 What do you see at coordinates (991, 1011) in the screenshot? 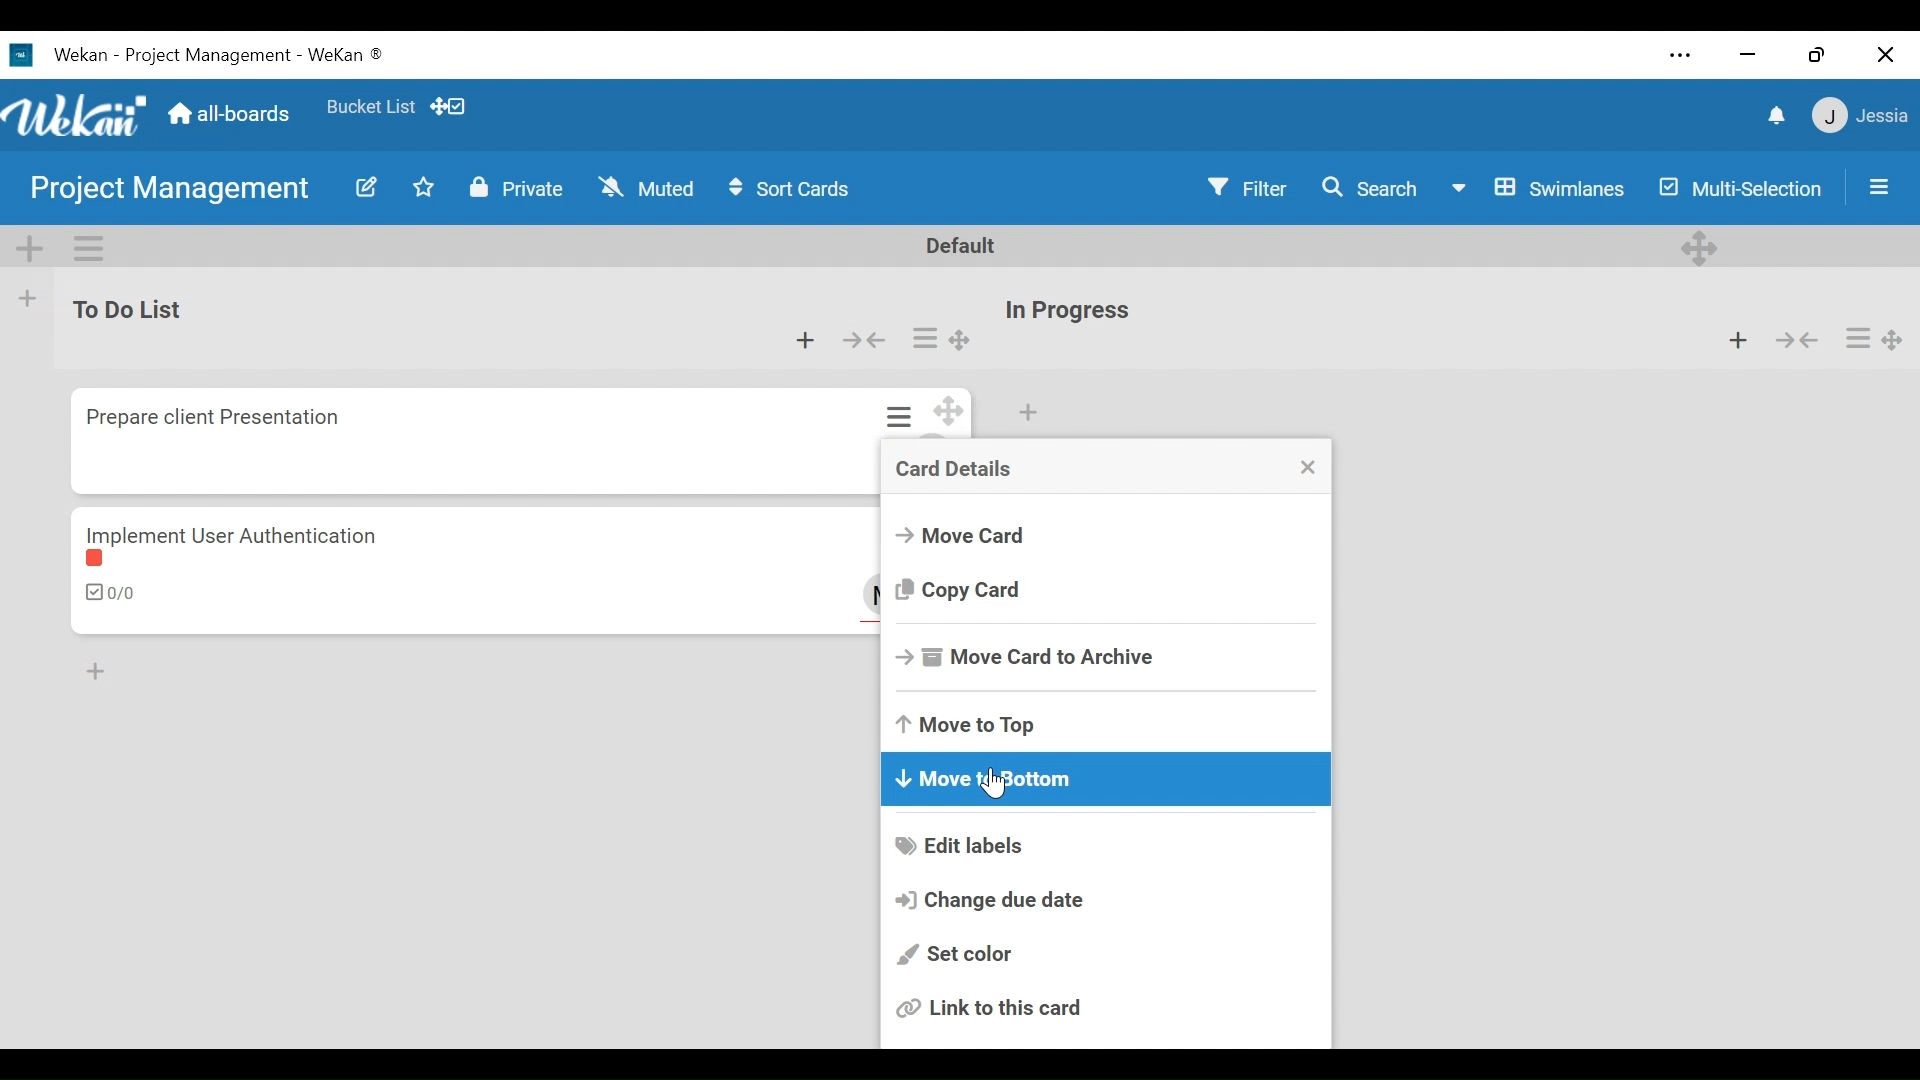
I see `link this card` at bounding box center [991, 1011].